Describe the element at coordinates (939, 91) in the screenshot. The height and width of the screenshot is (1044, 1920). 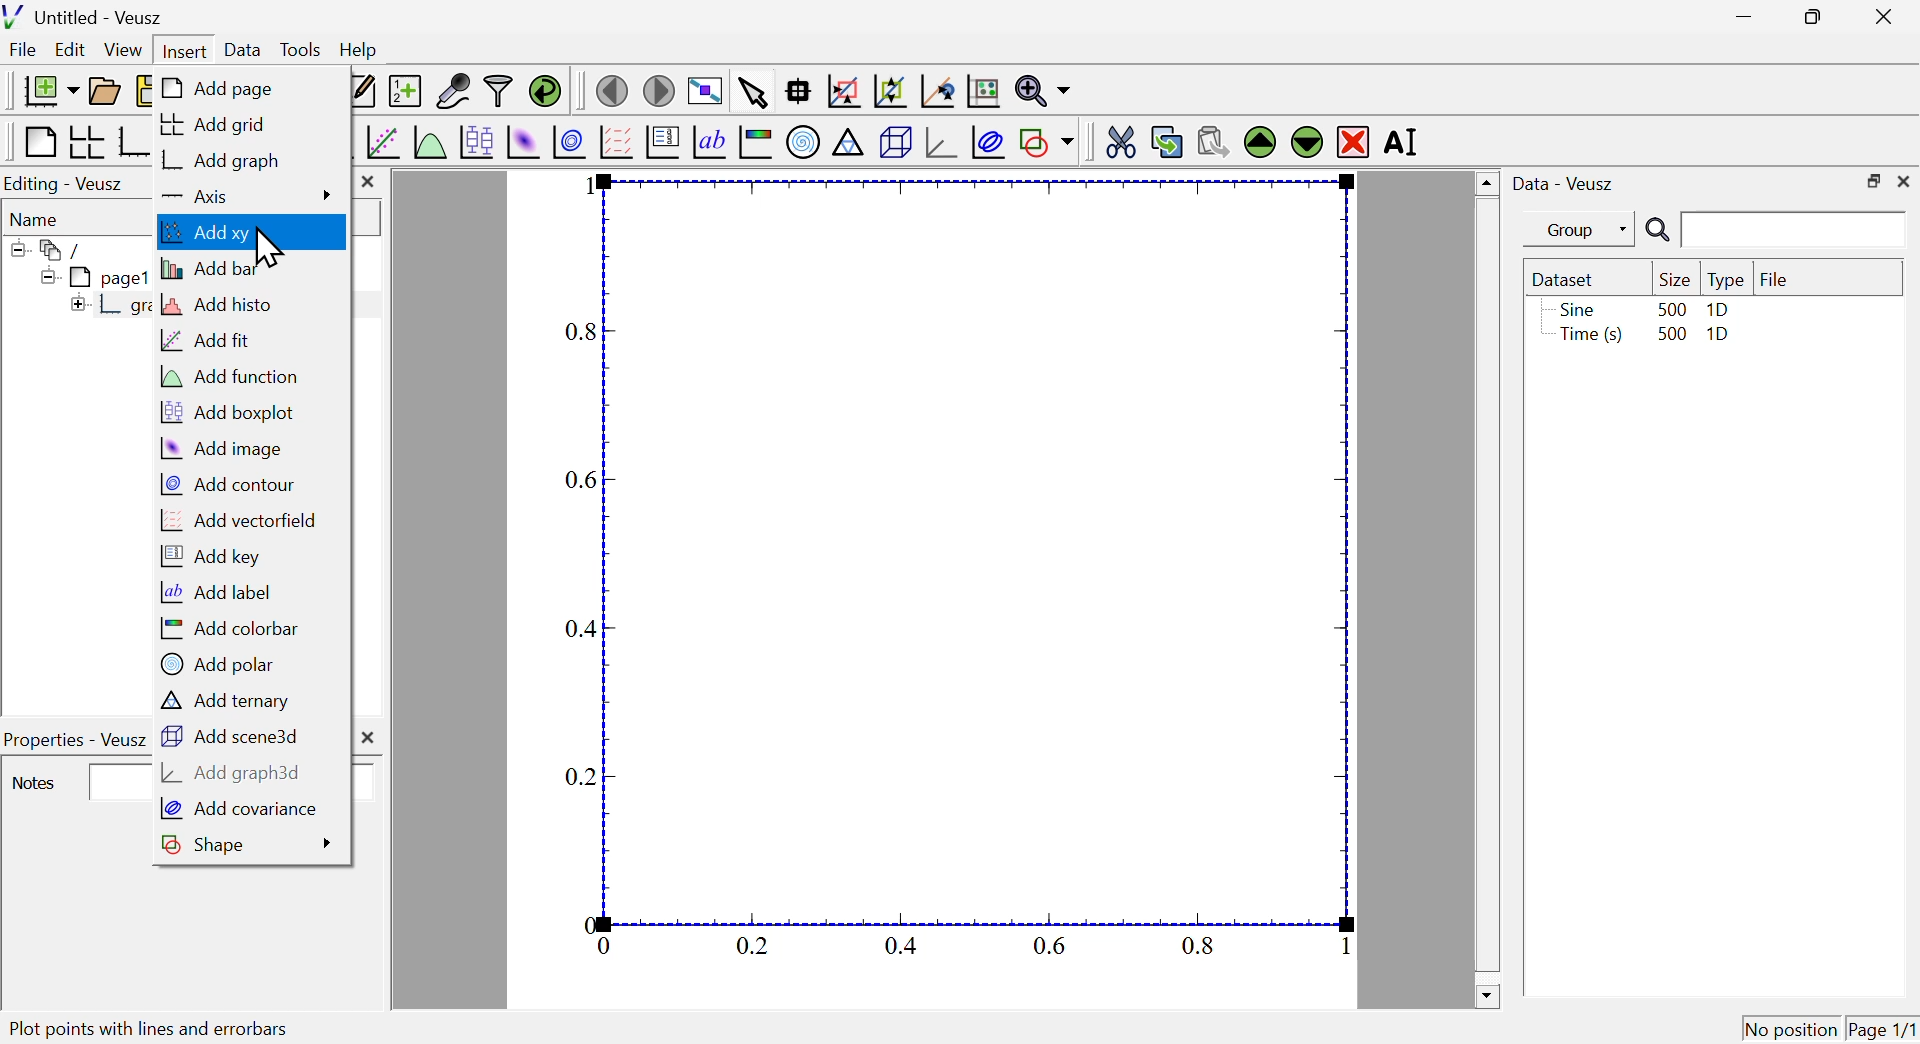
I see `recenter graph axes` at that location.